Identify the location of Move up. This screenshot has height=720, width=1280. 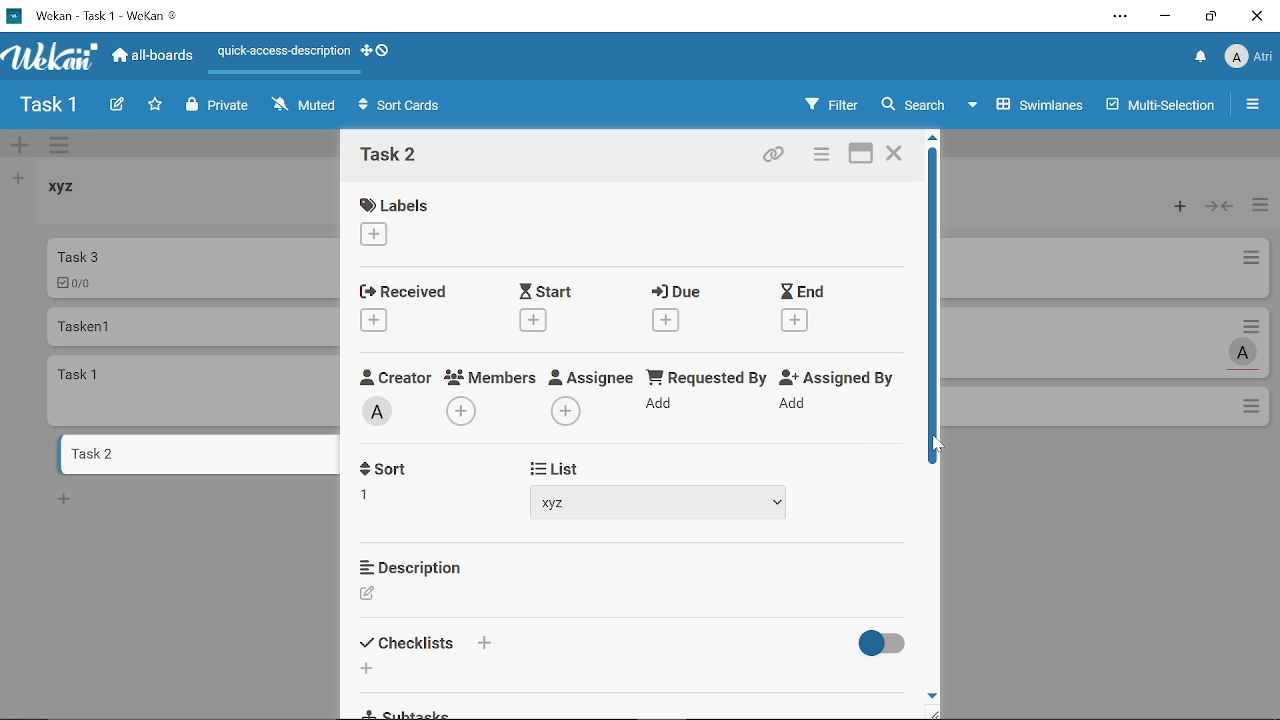
(933, 138).